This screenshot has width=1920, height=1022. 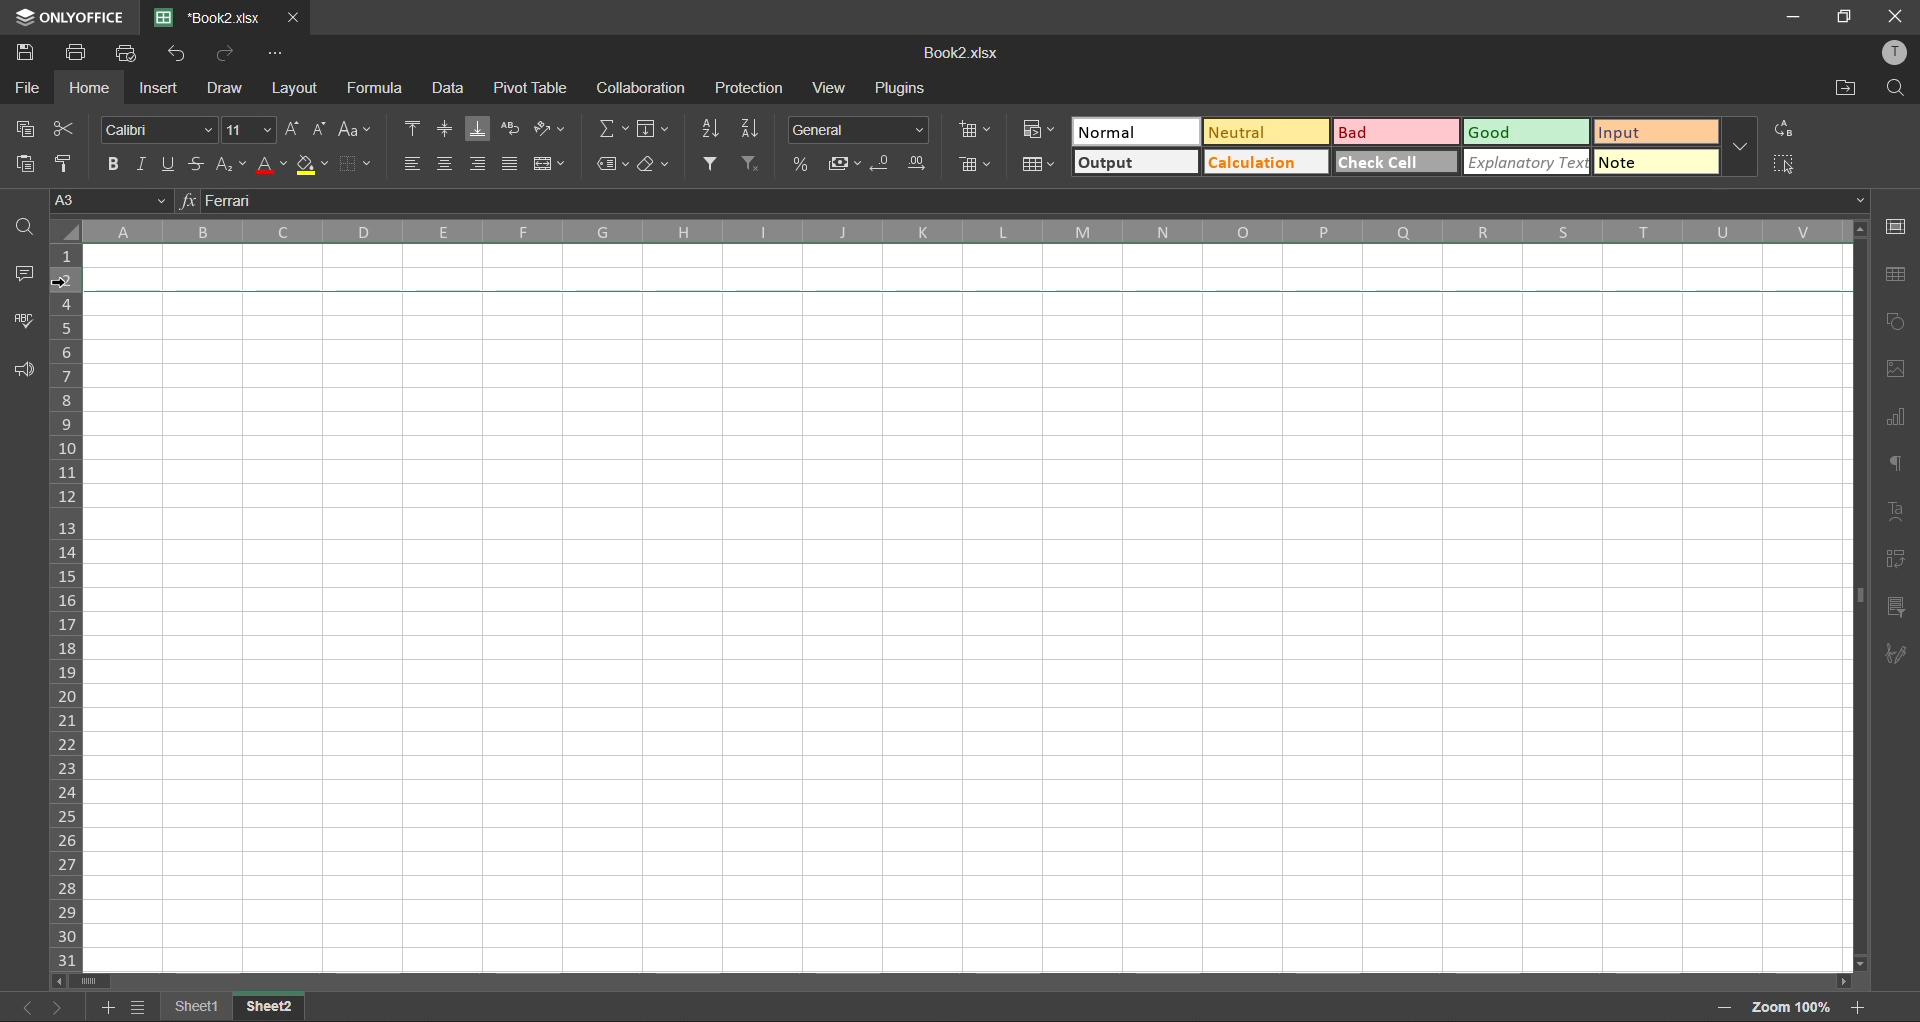 I want to click on bad, so click(x=1395, y=130).